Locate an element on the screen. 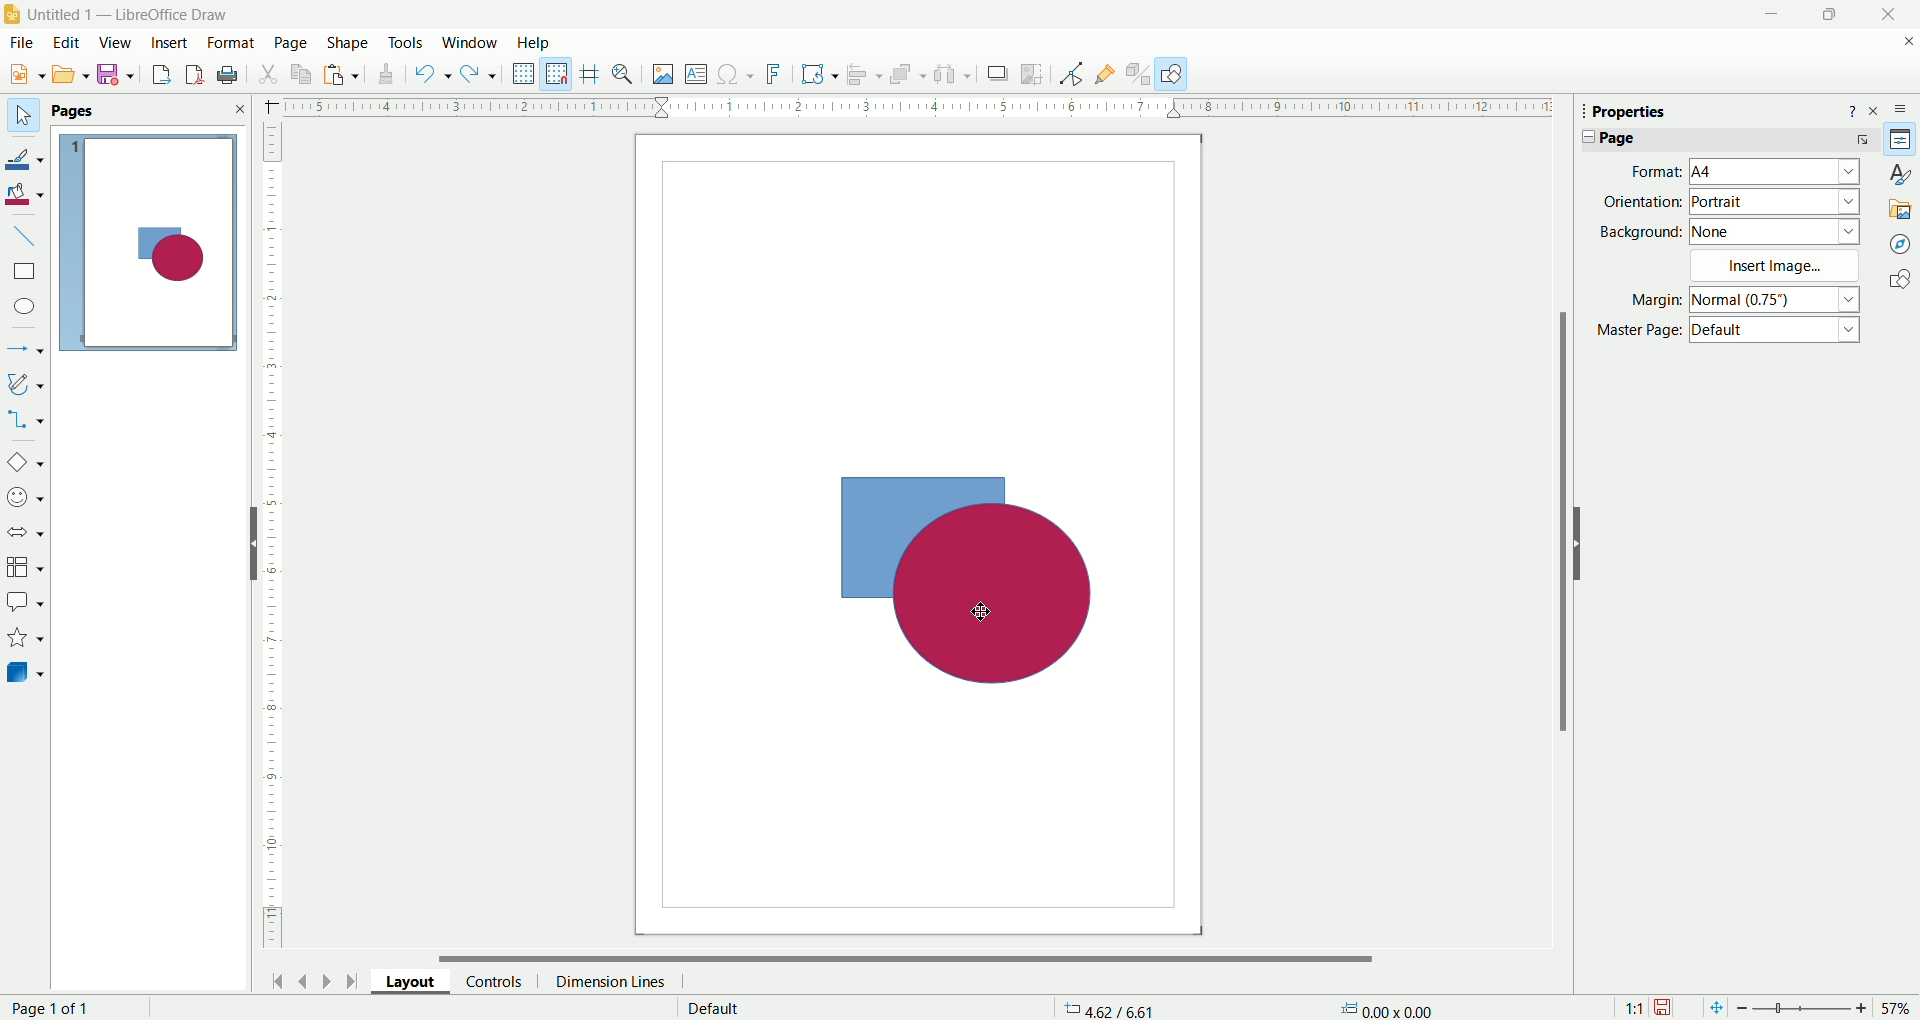 This screenshot has width=1920, height=1020. minimize is located at coordinates (1768, 16).